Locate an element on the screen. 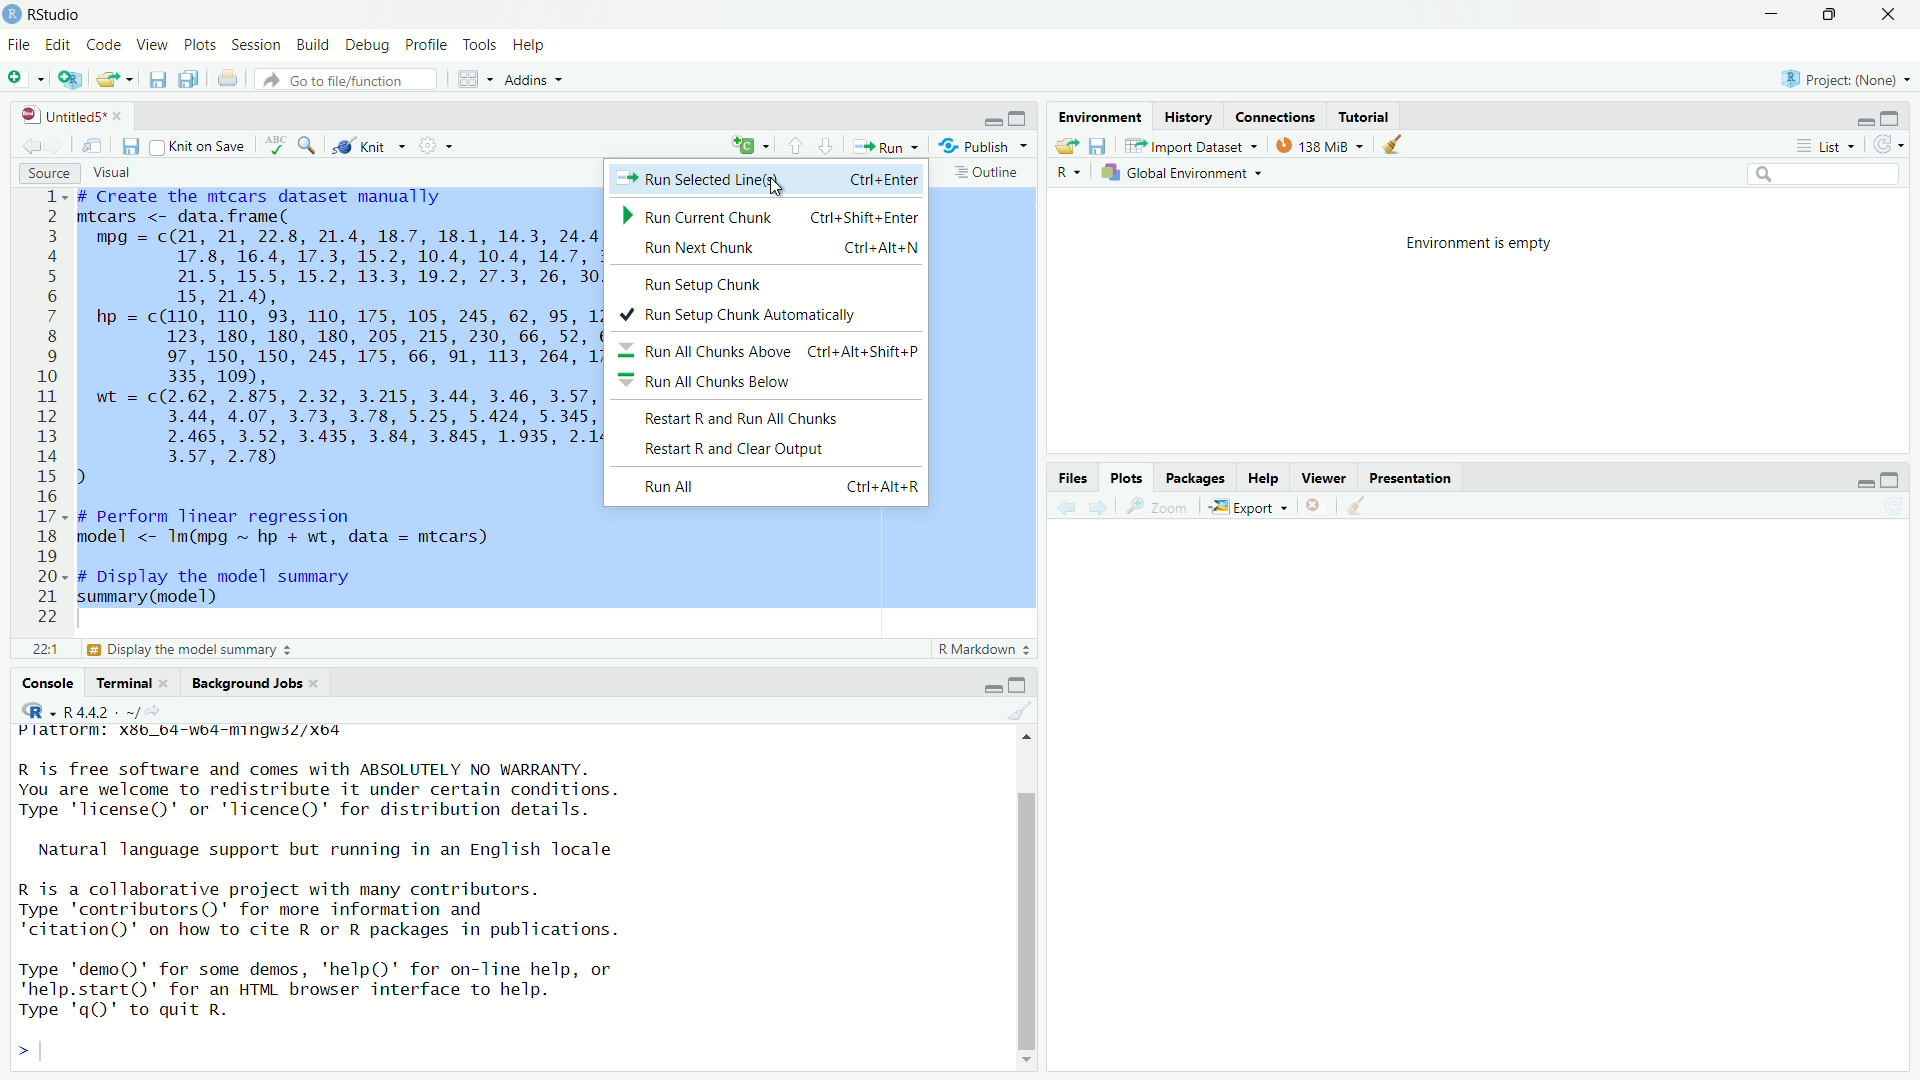  source is located at coordinates (47, 176).